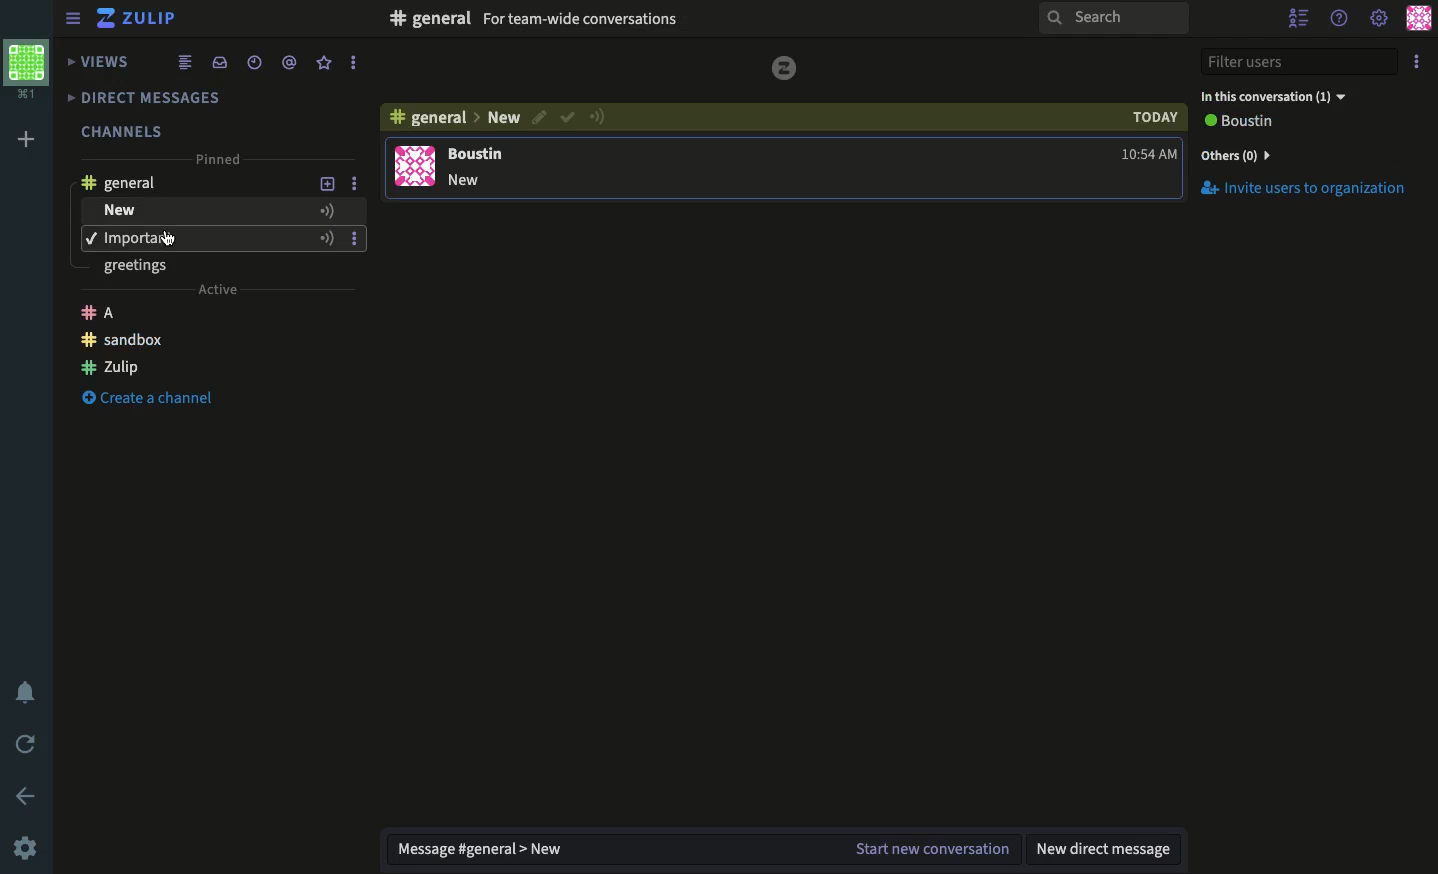 This screenshot has width=1438, height=874. Describe the element at coordinates (482, 154) in the screenshot. I see `user` at that location.